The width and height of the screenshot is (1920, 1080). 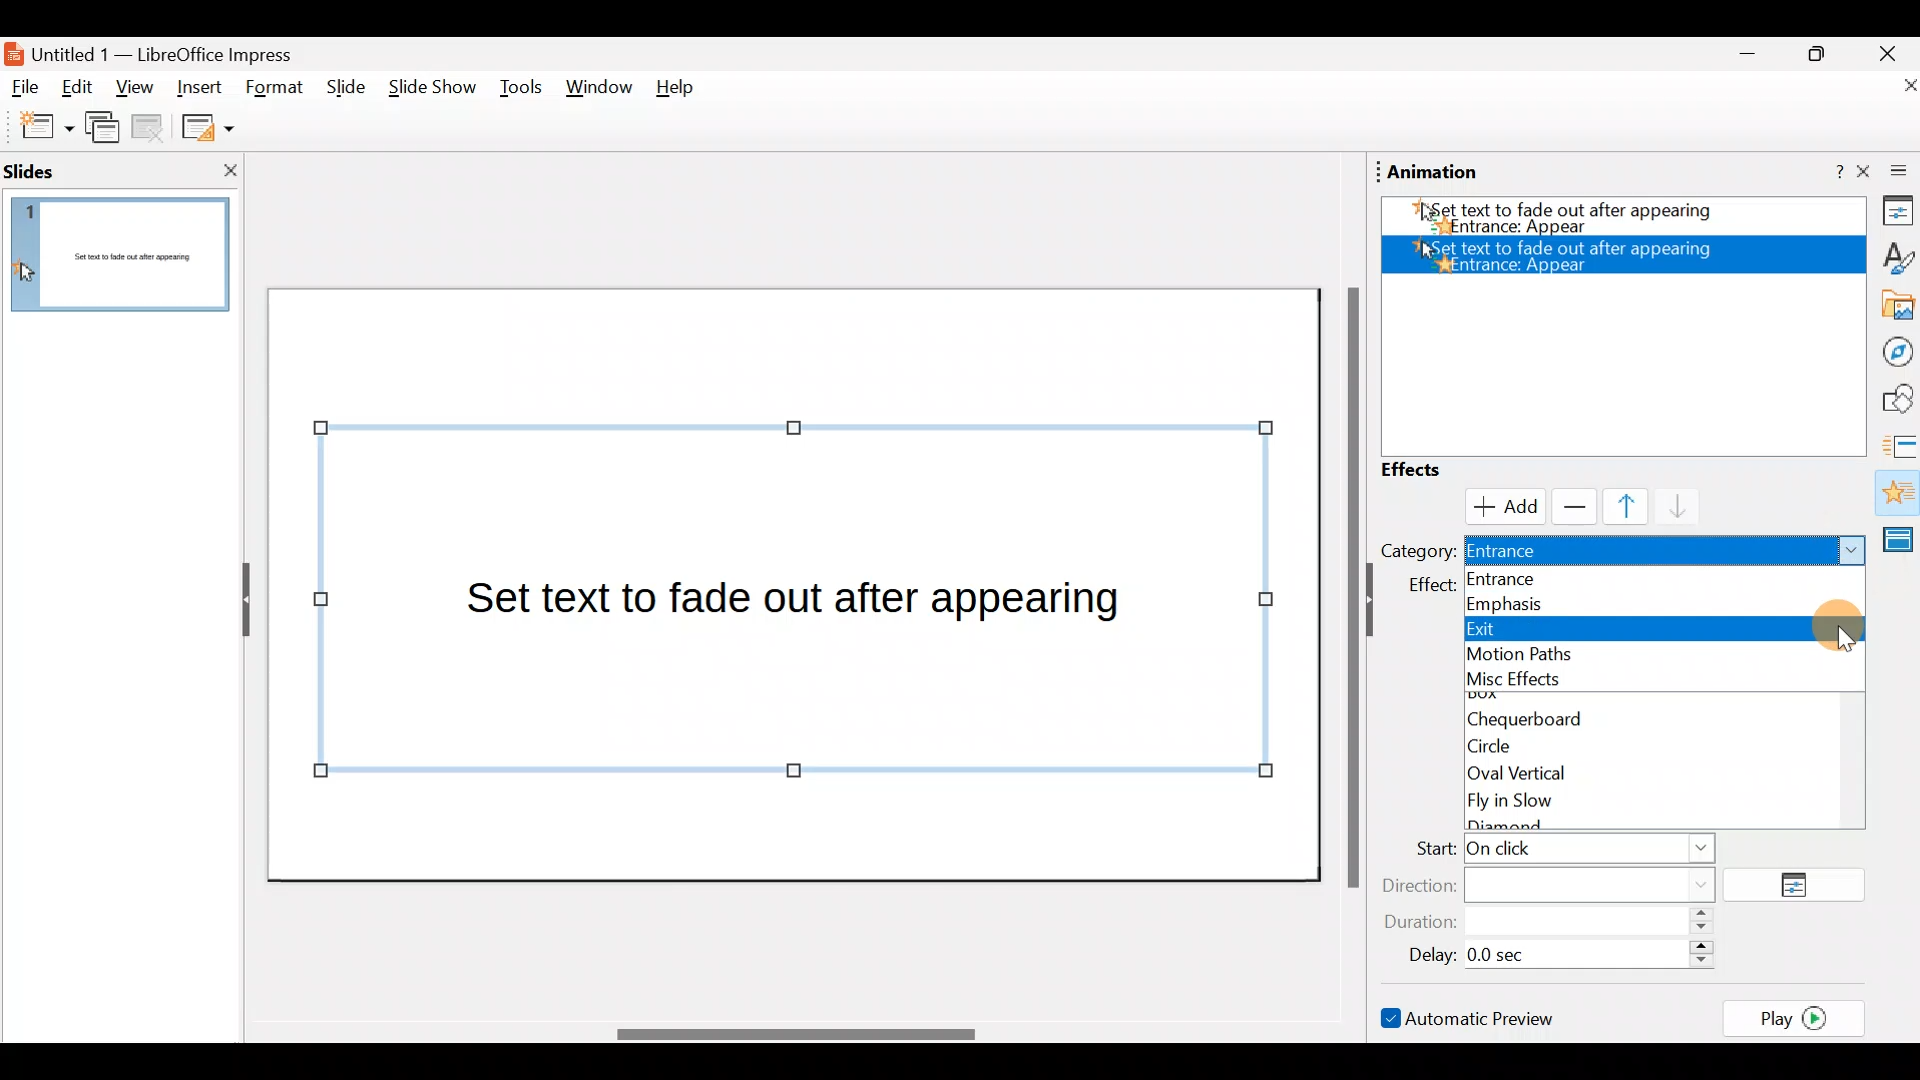 What do you see at coordinates (238, 601) in the screenshot?
I see `Hide` at bounding box center [238, 601].